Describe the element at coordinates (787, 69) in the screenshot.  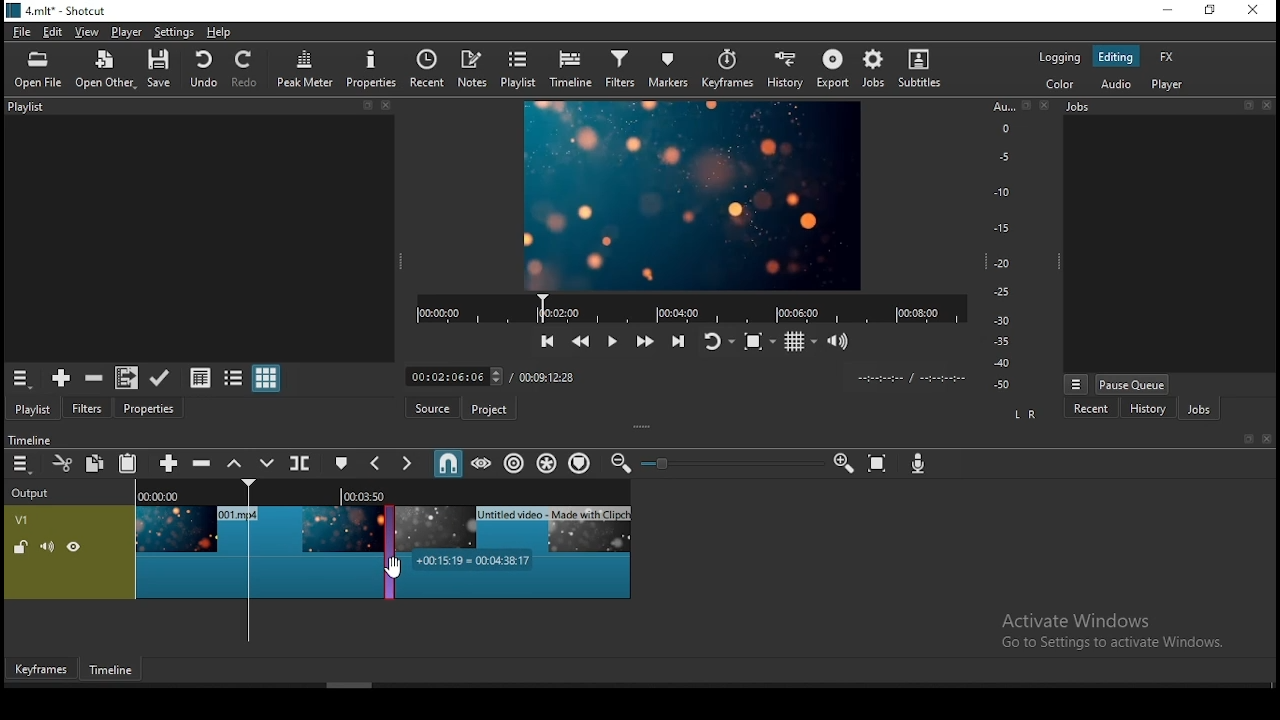
I see `history` at that location.